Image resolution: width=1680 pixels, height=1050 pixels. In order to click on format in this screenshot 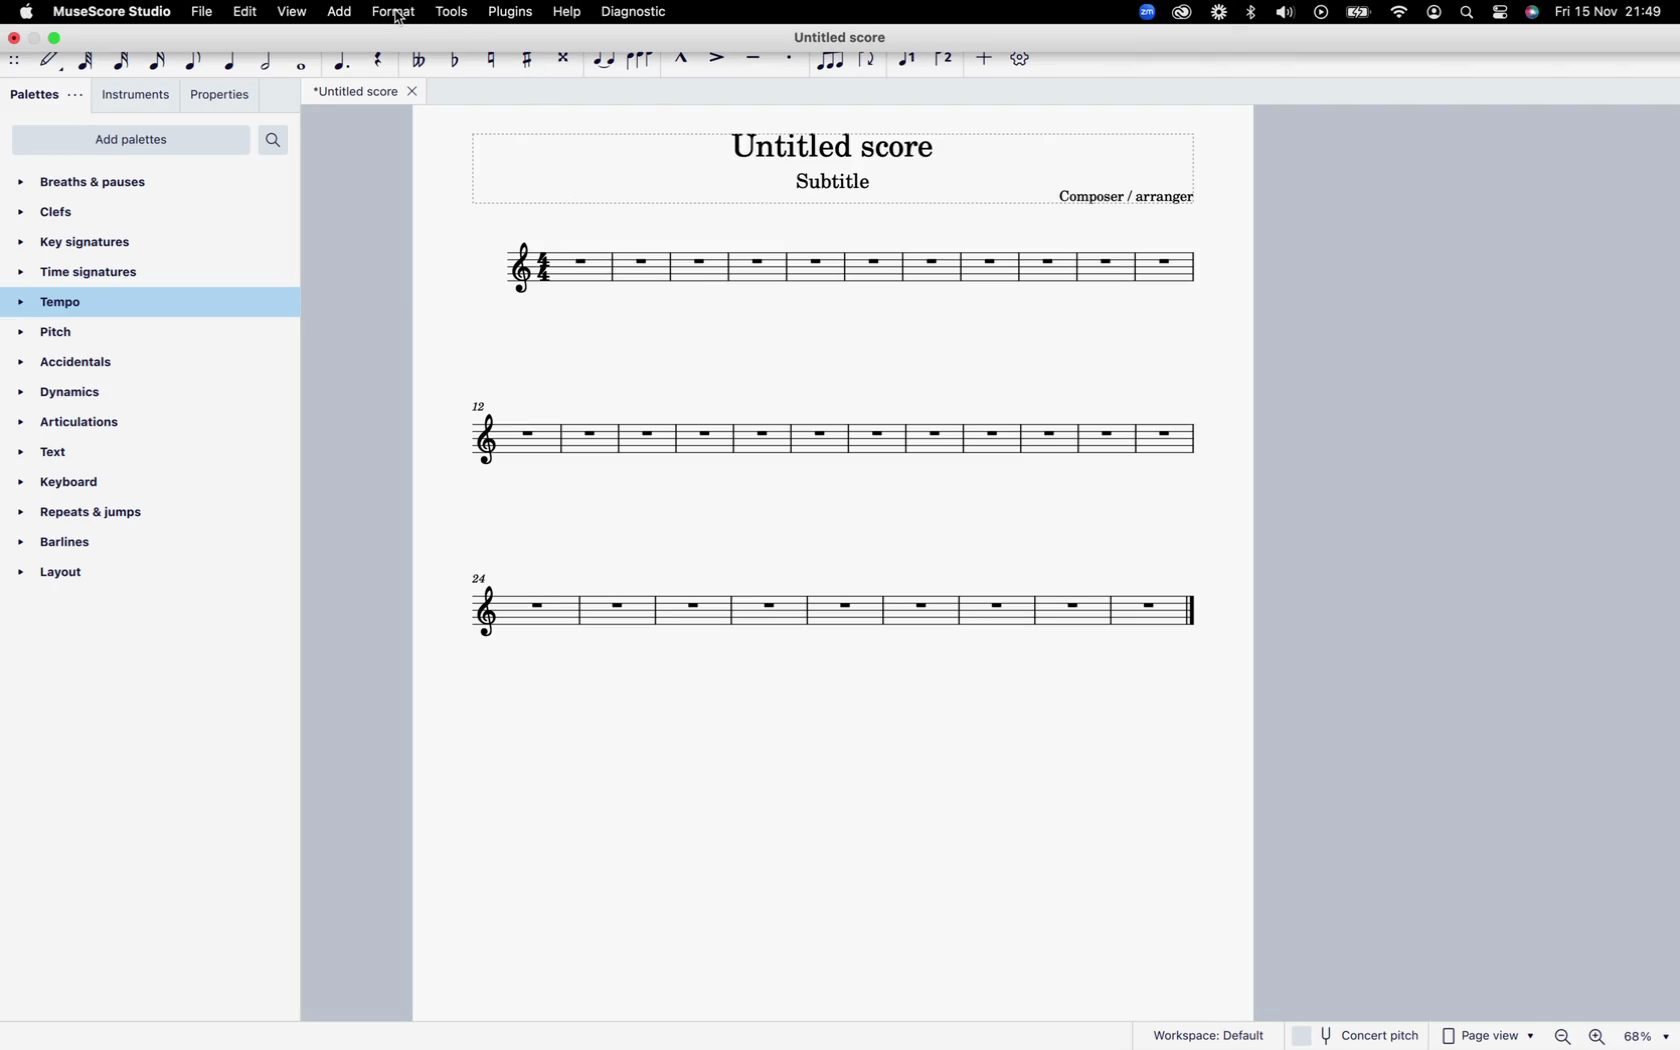, I will do `click(395, 14)`.